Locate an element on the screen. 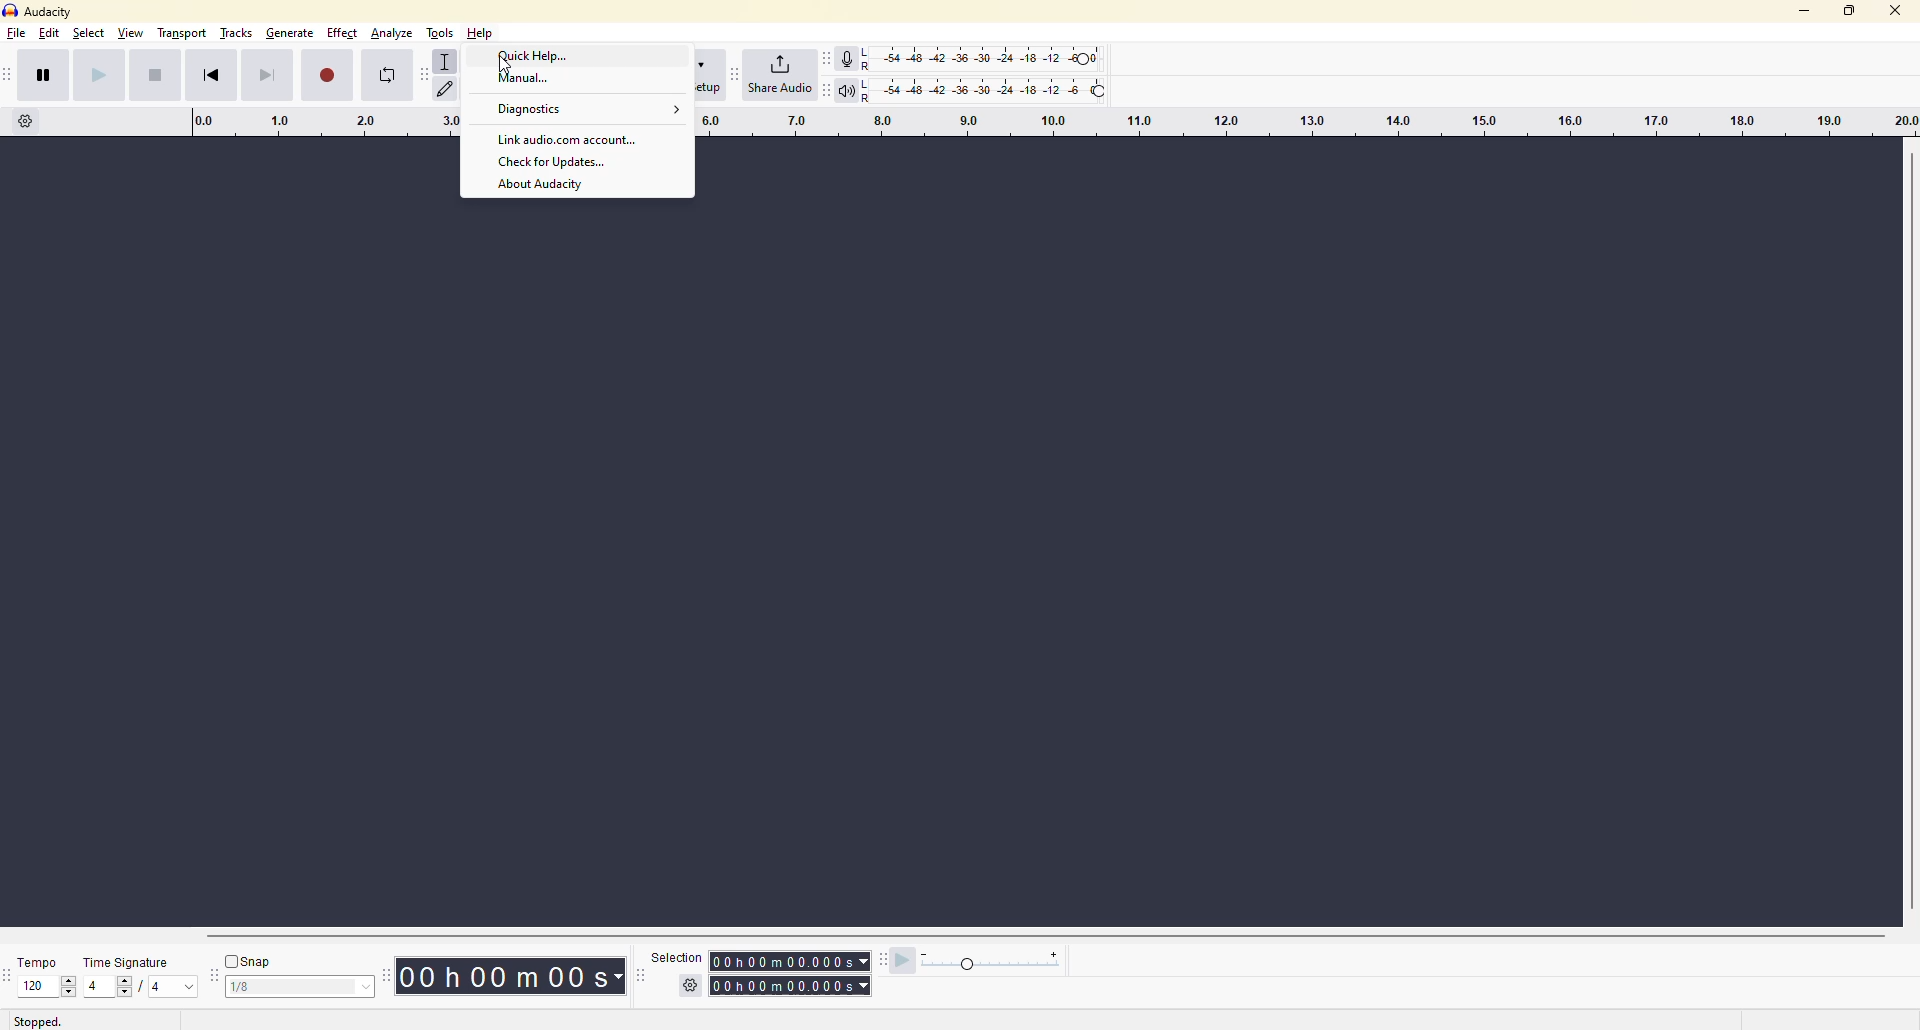  audacity is located at coordinates (39, 13).